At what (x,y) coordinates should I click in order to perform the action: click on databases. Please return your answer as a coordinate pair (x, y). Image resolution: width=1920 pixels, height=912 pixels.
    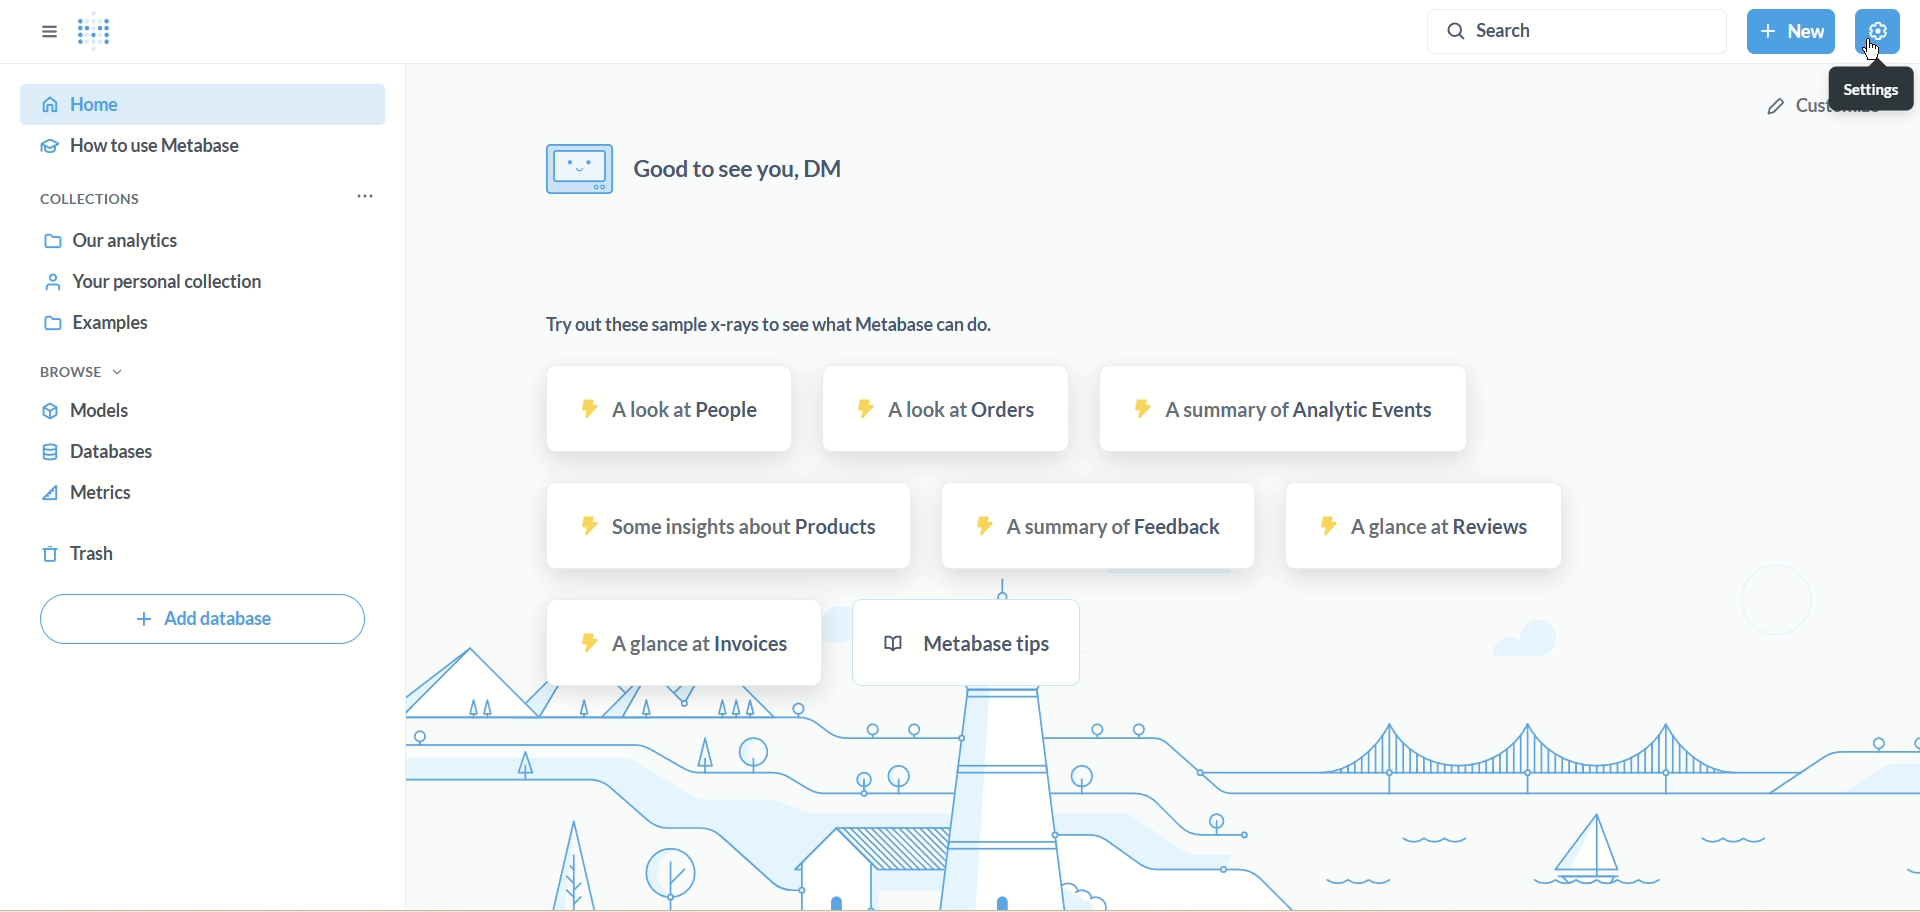
    Looking at the image, I should click on (95, 455).